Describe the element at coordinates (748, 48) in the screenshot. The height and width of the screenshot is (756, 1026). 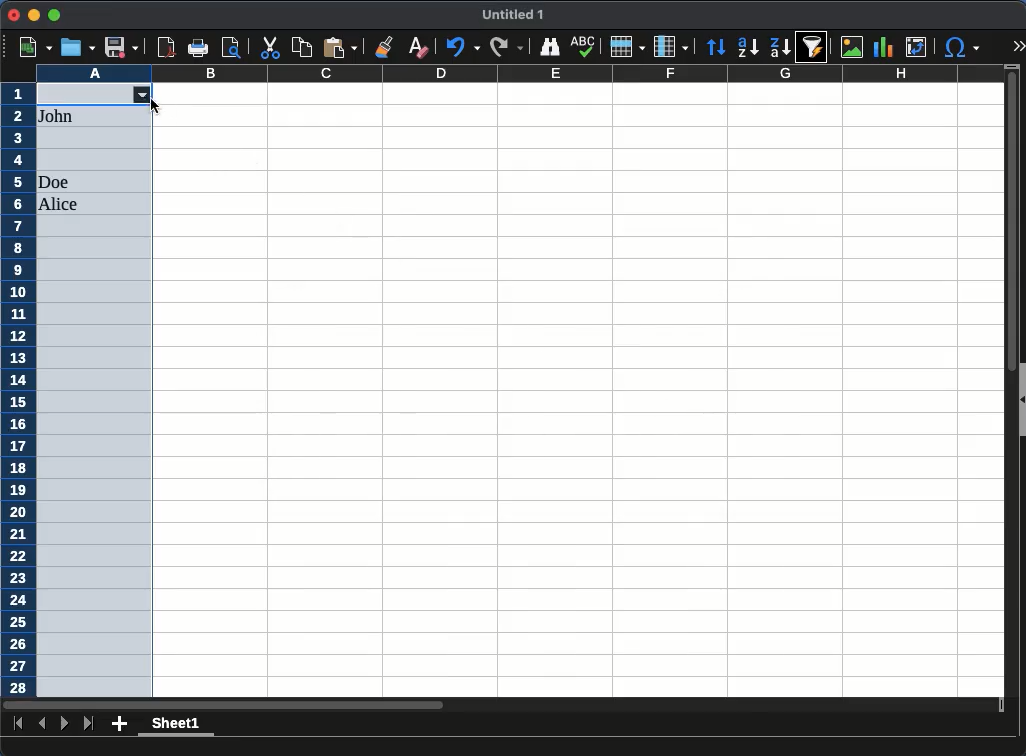
I see `ascending` at that location.